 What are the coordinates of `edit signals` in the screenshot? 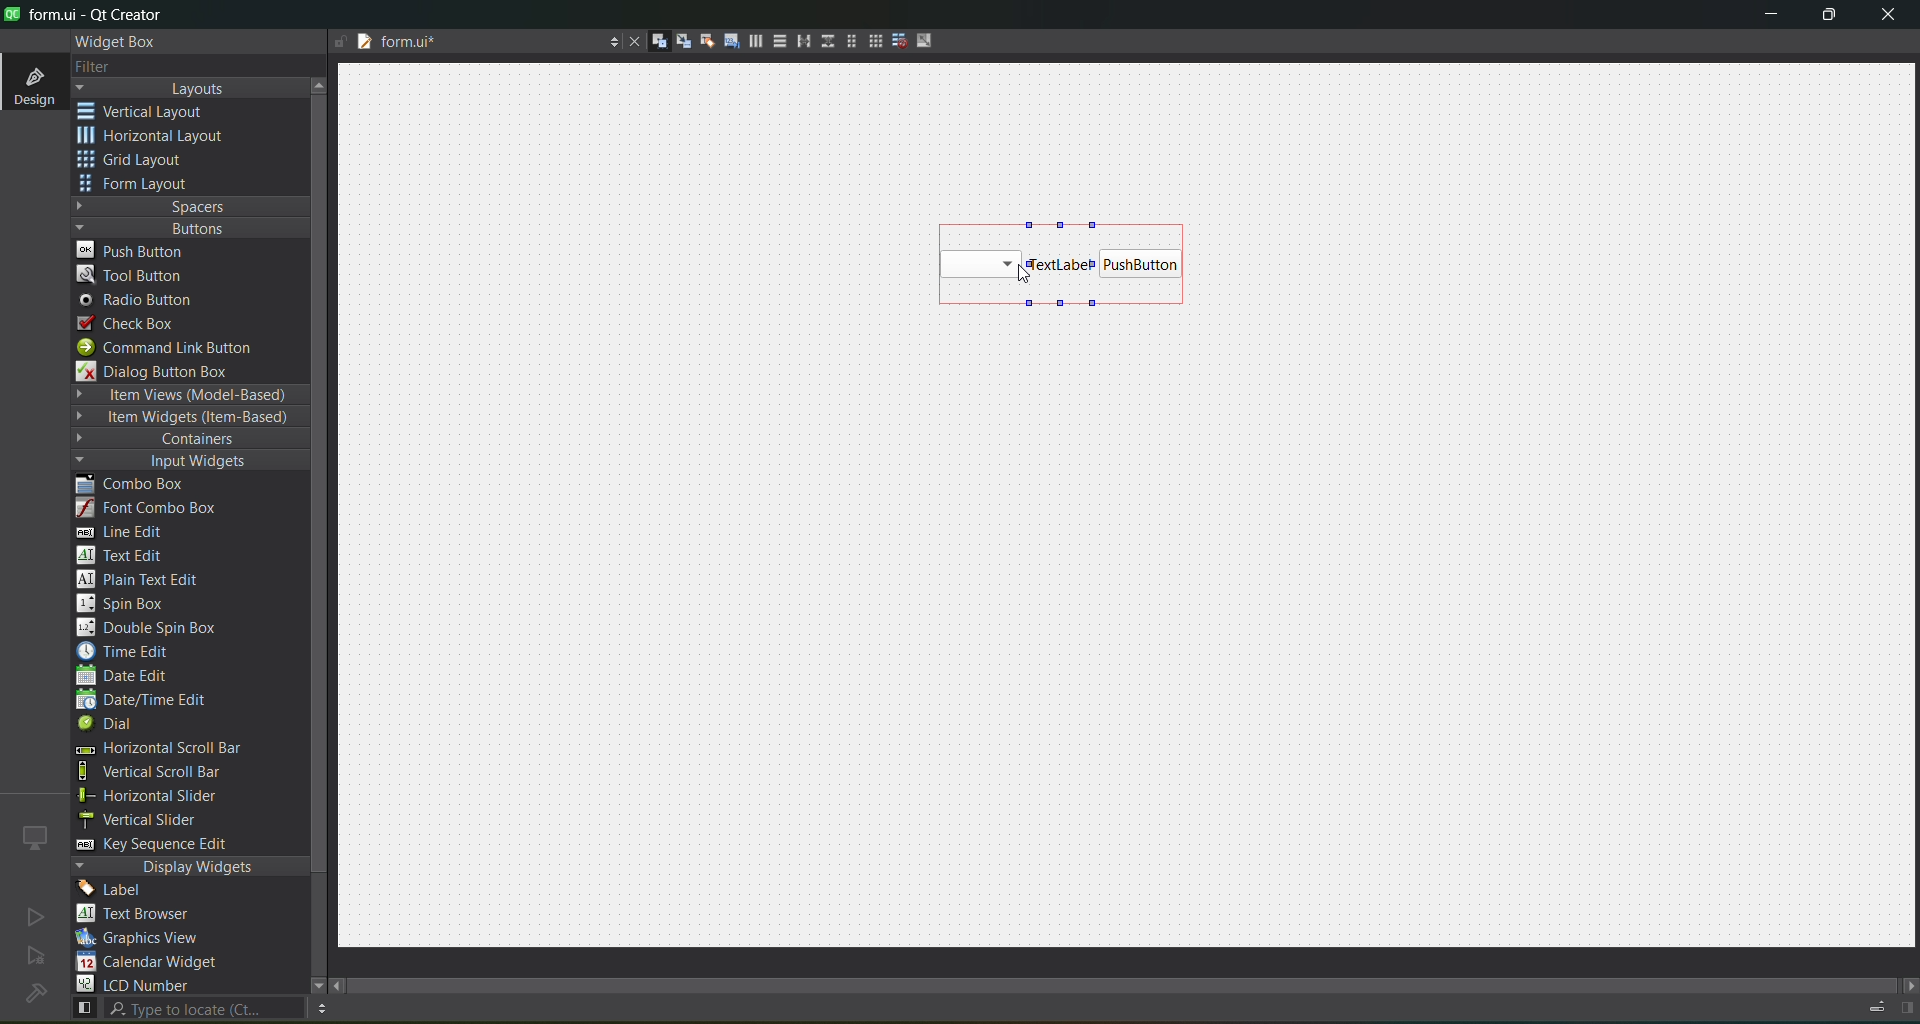 It's located at (675, 40).